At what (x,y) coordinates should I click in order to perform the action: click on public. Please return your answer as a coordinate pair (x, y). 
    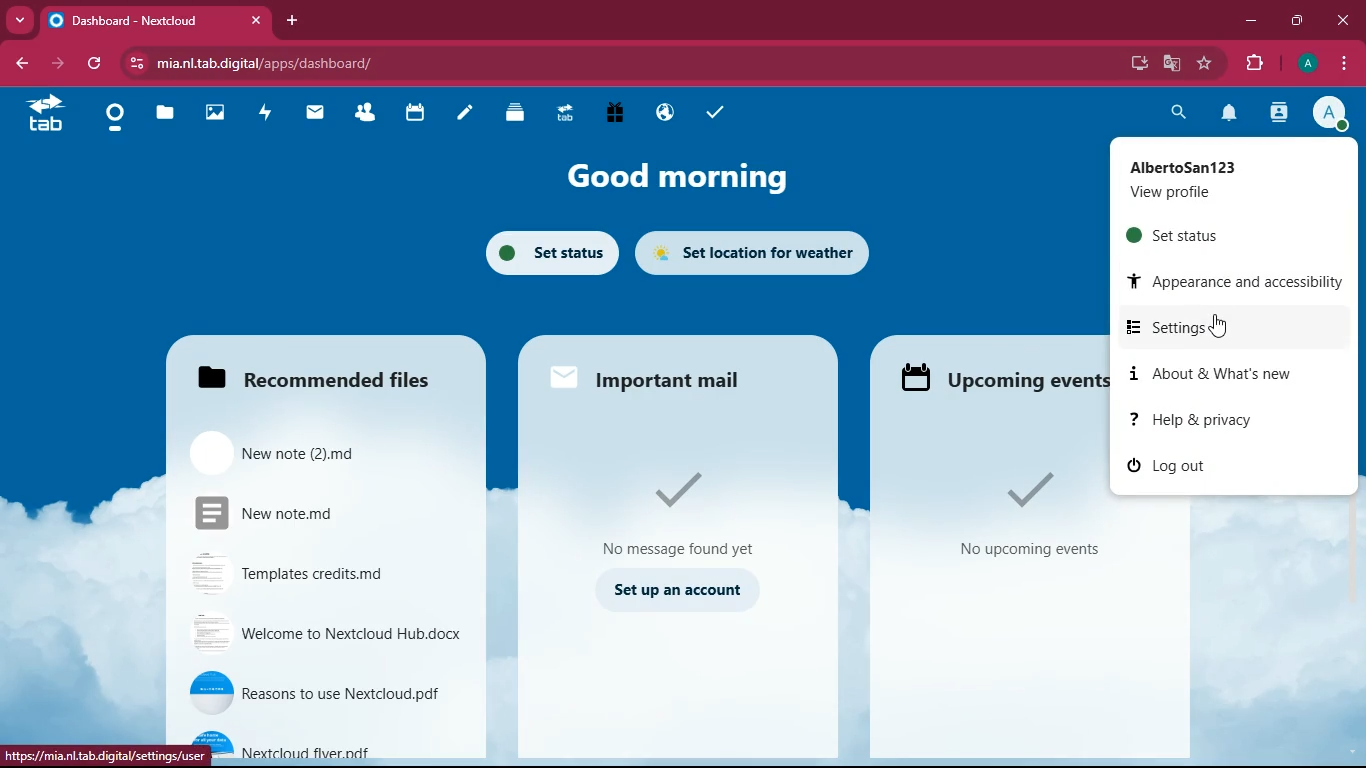
    Looking at the image, I should click on (663, 114).